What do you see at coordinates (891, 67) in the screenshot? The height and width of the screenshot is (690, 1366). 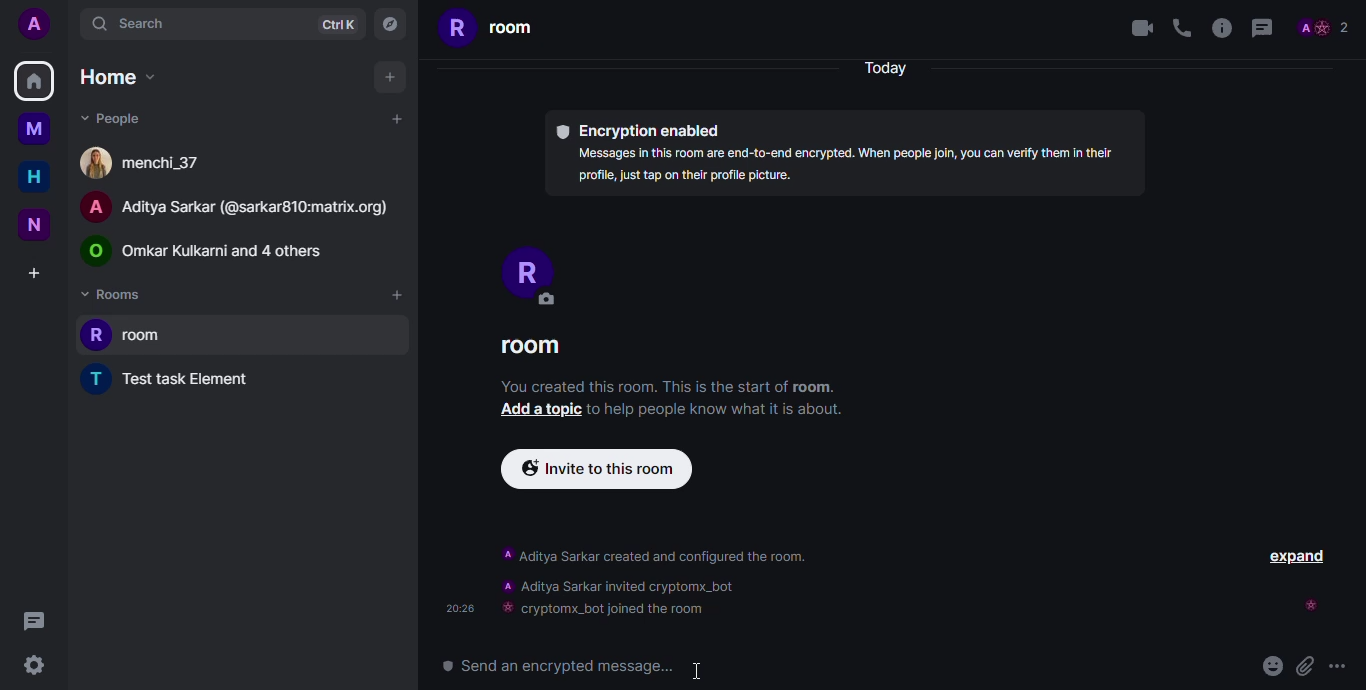 I see `Today` at bounding box center [891, 67].